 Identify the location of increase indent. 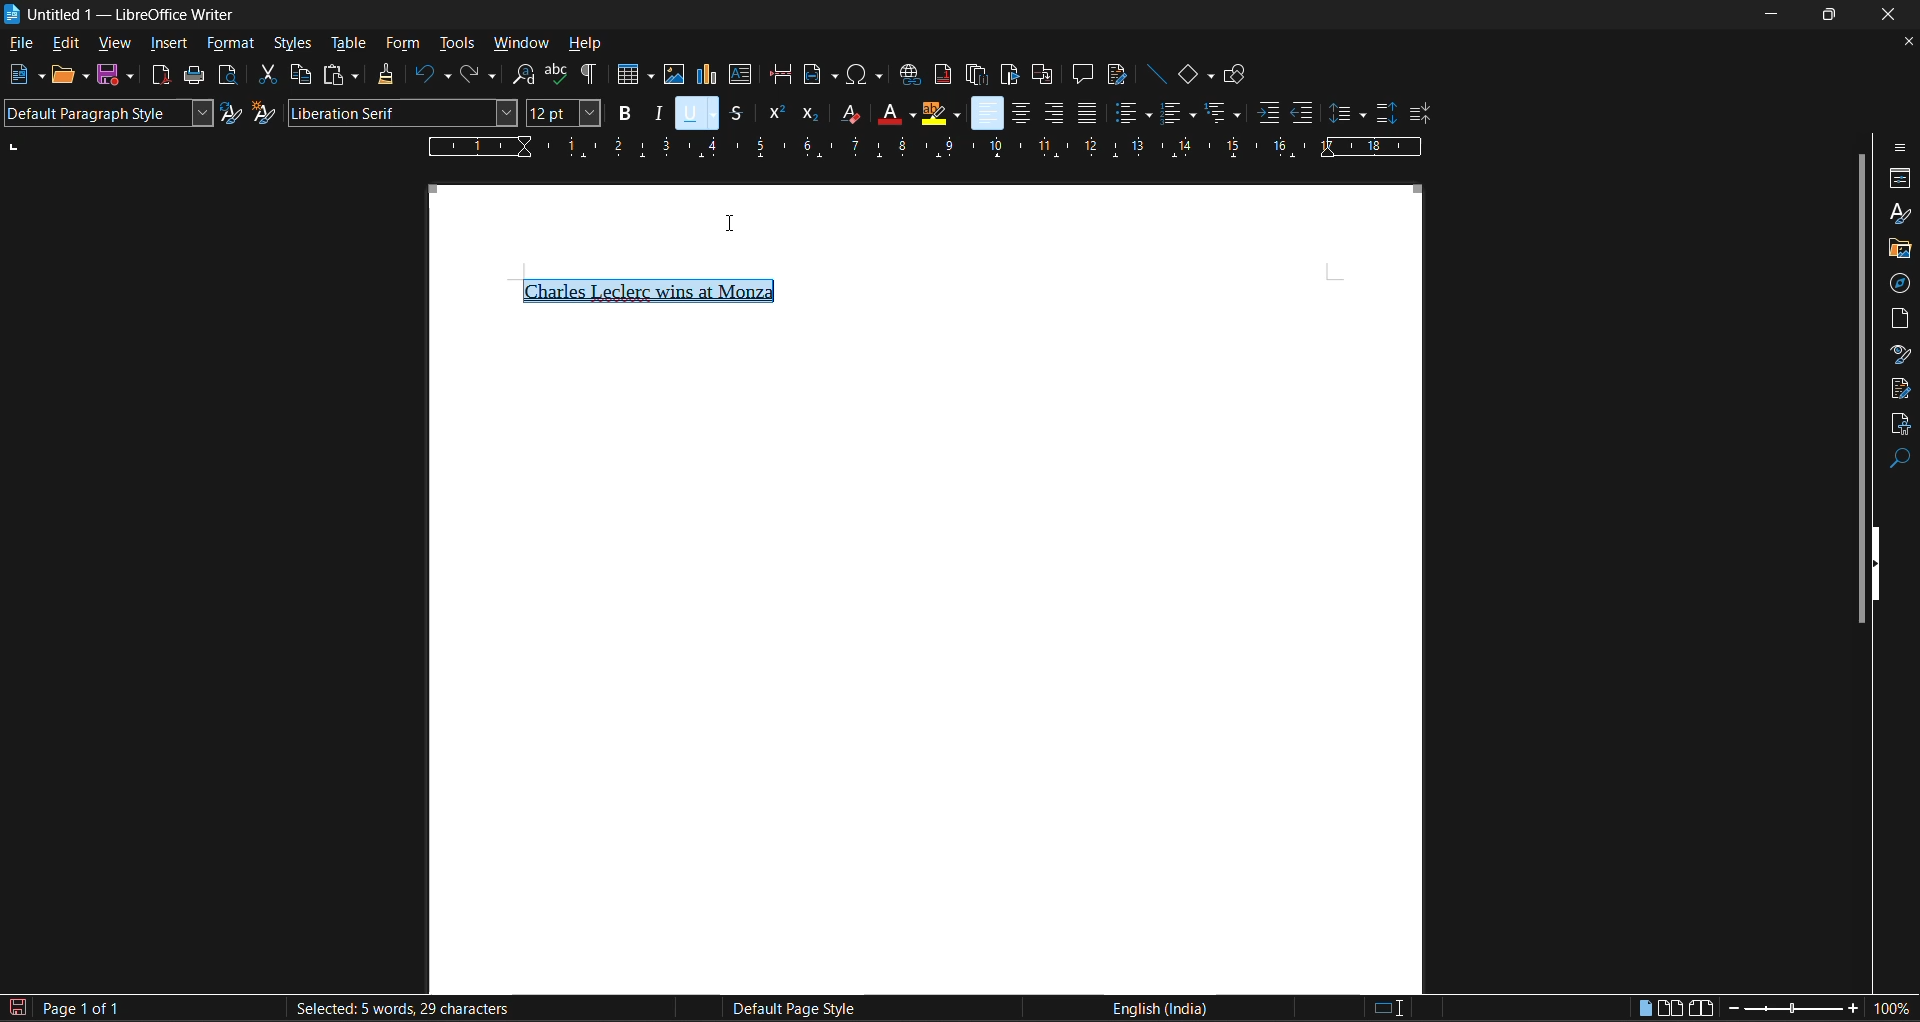
(1270, 112).